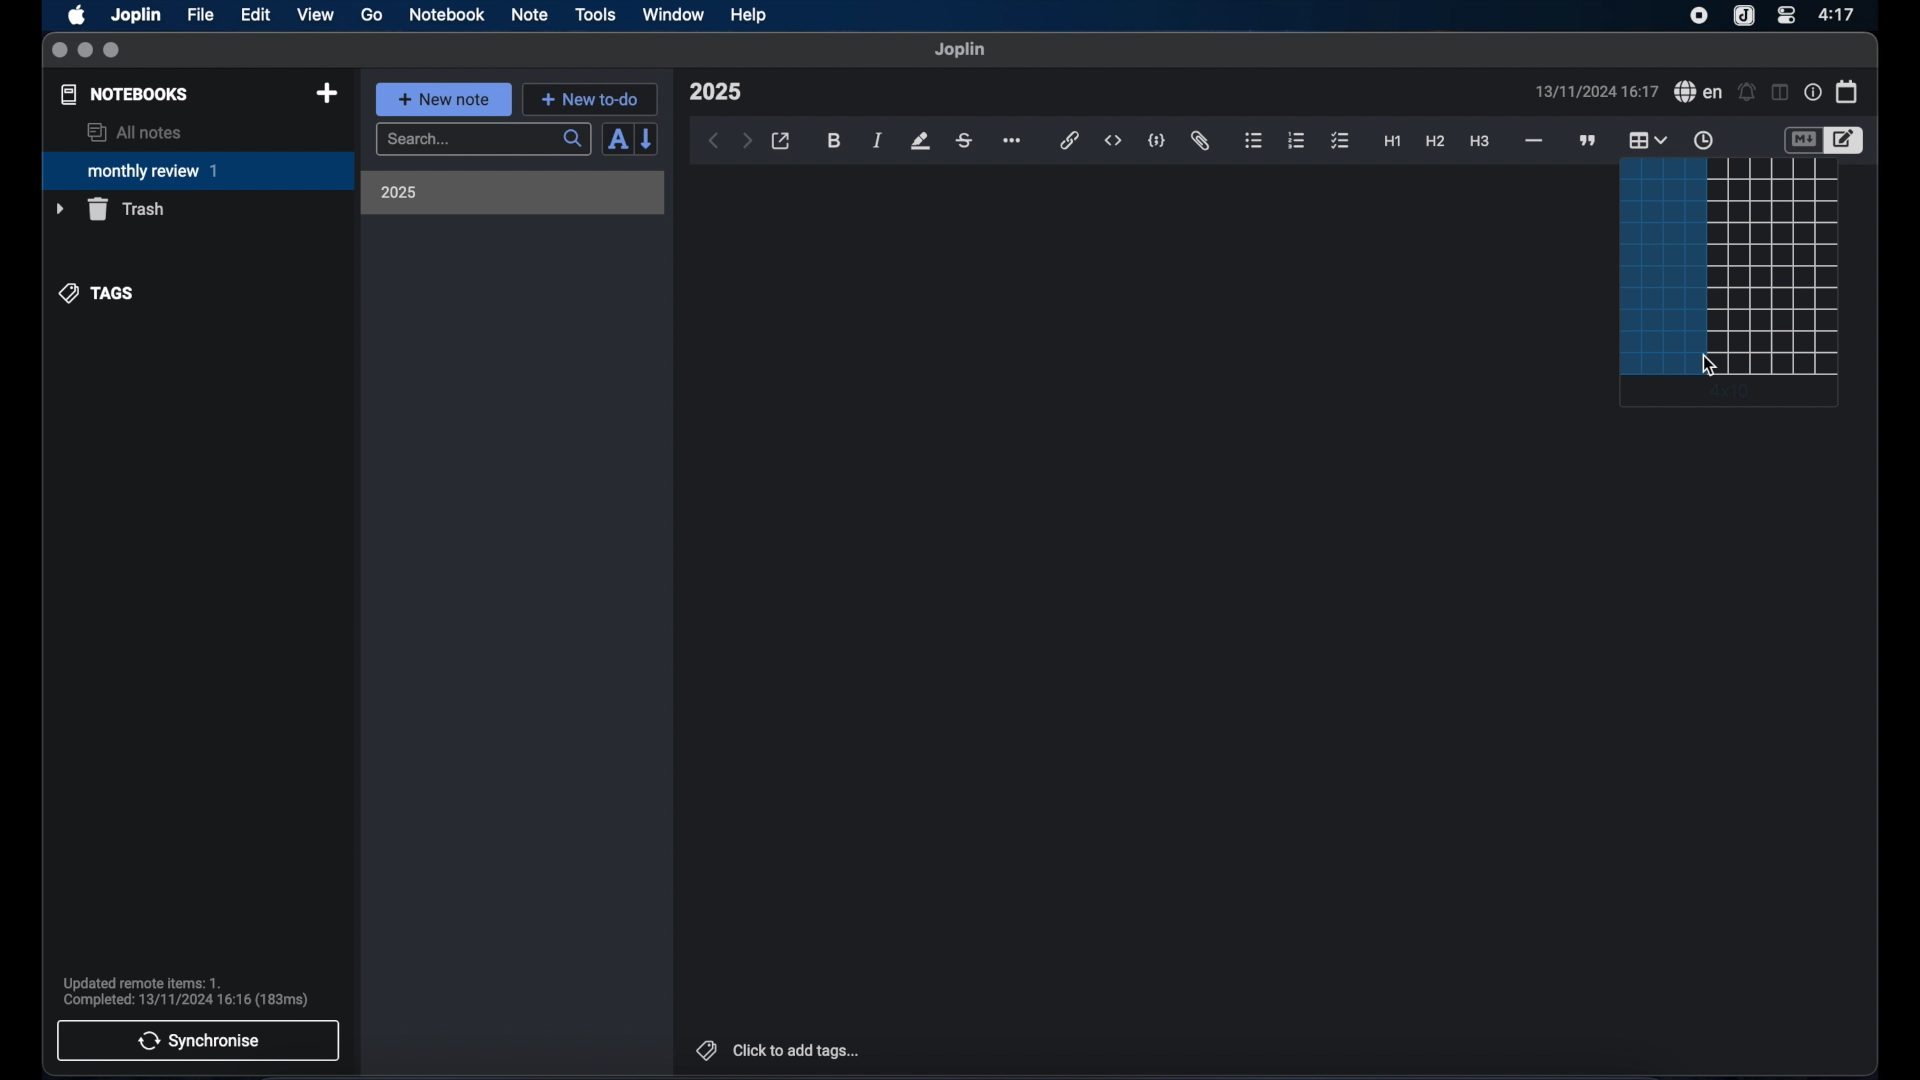 Image resolution: width=1920 pixels, height=1080 pixels. Describe the element at coordinates (1699, 16) in the screenshot. I see `screen recorder icon` at that location.